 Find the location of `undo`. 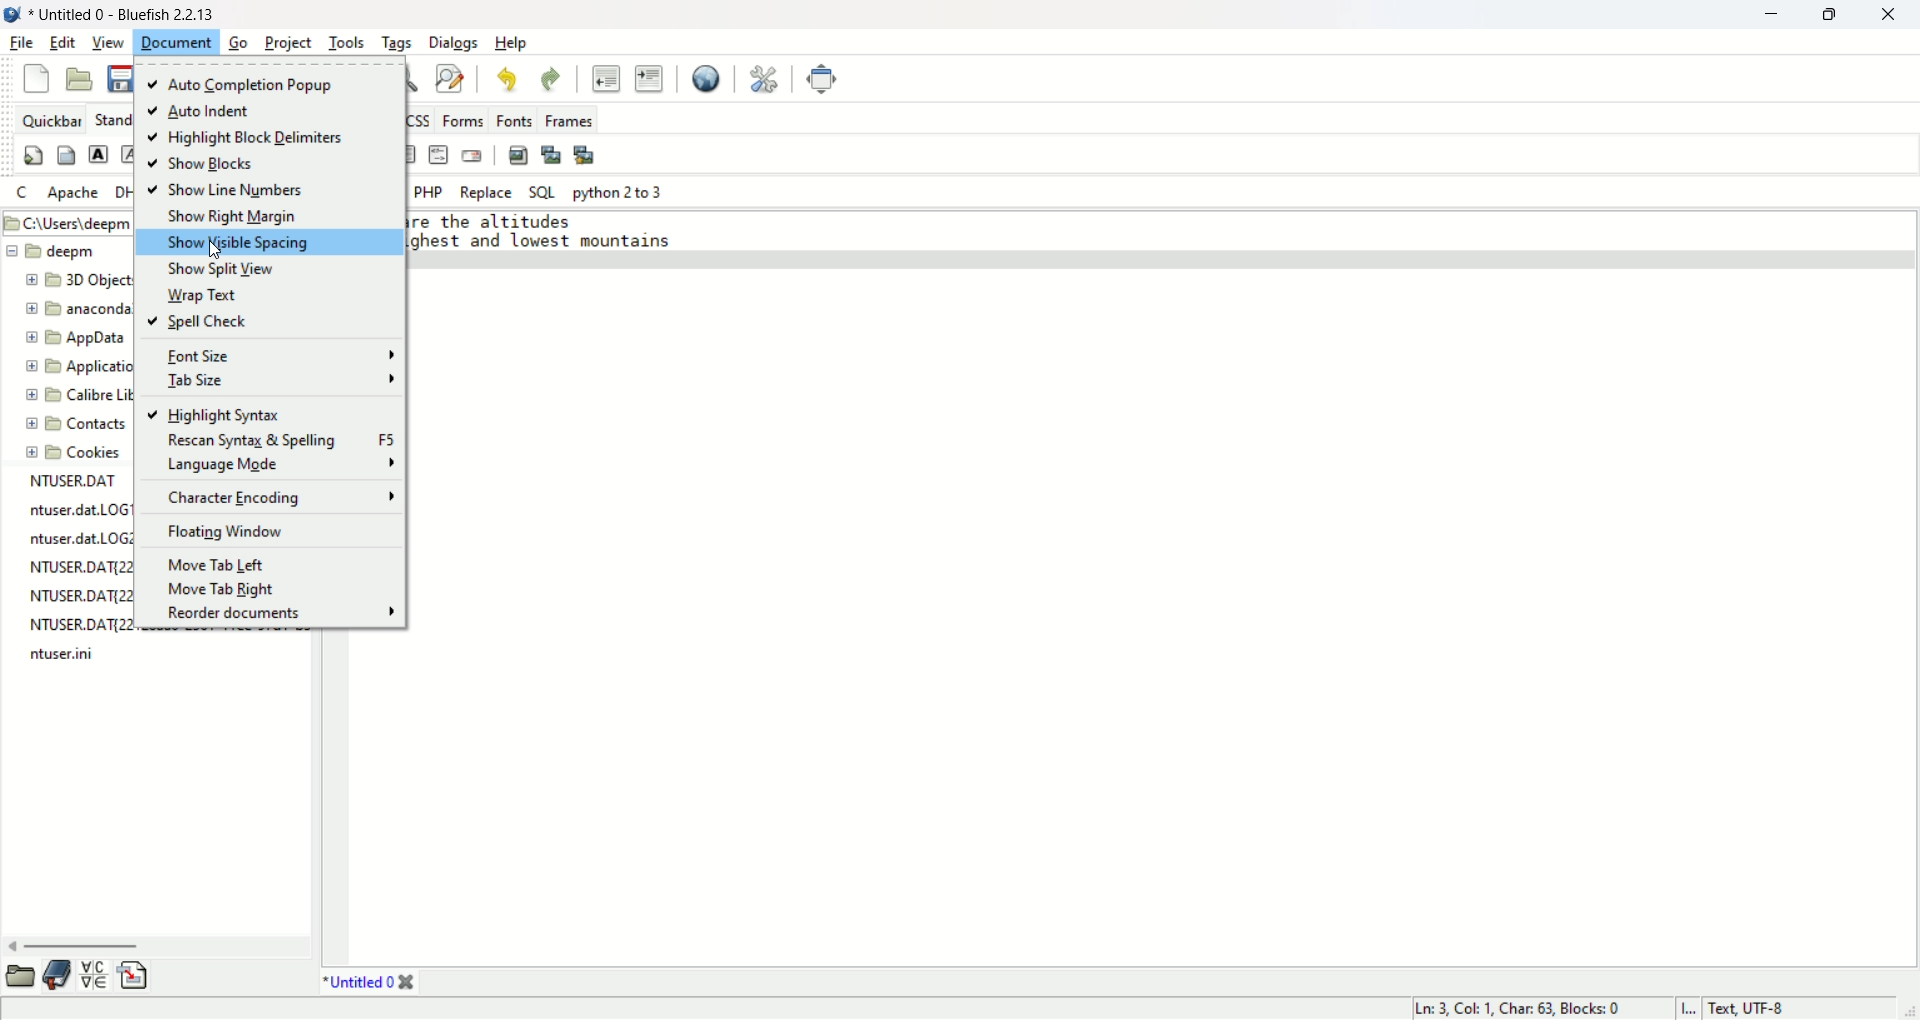

undo is located at coordinates (507, 77).